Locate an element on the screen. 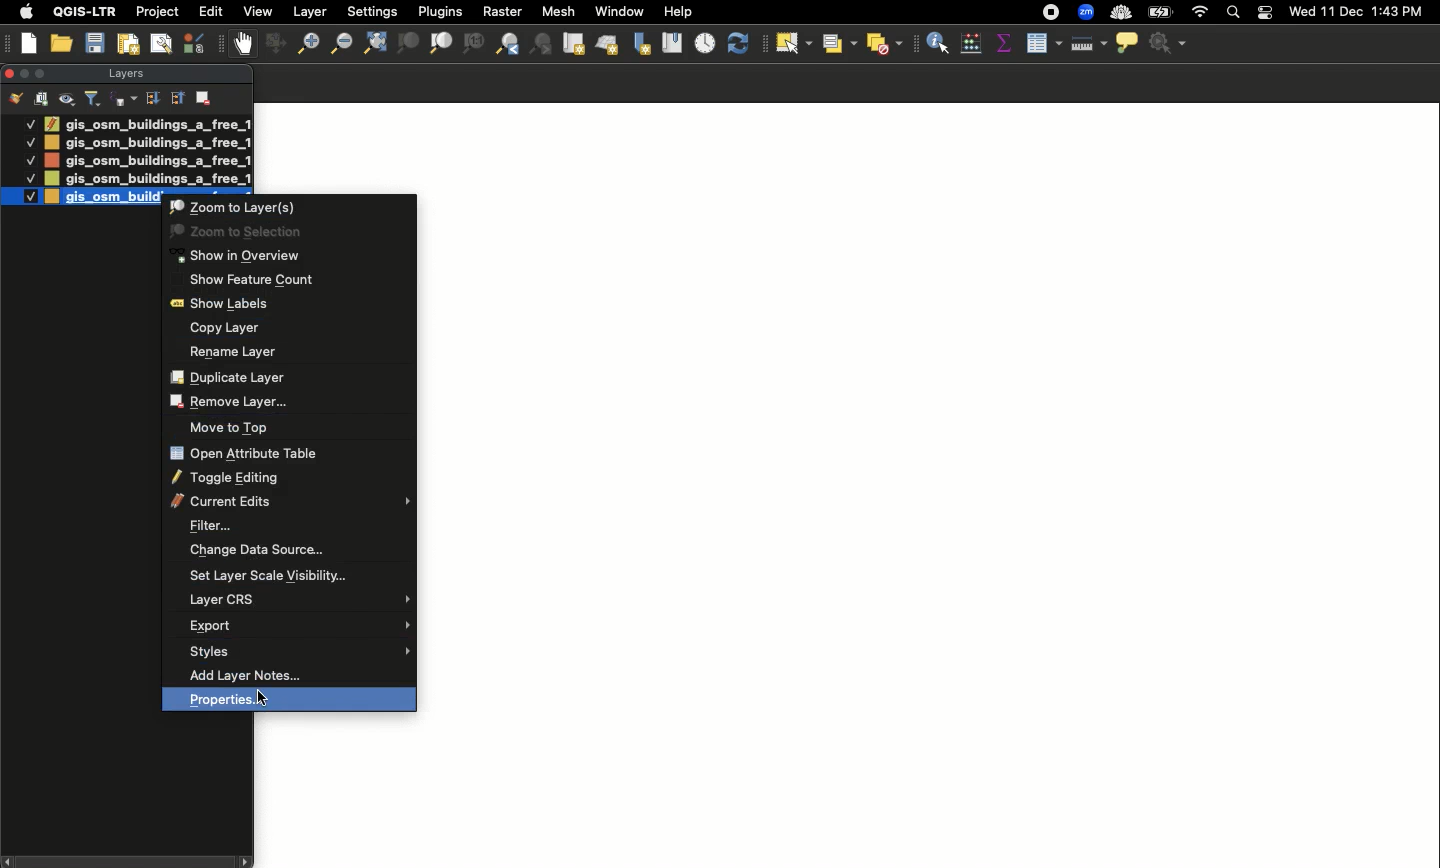 Image resolution: width=1440 pixels, height=868 pixels. Open field calculator is located at coordinates (971, 43).